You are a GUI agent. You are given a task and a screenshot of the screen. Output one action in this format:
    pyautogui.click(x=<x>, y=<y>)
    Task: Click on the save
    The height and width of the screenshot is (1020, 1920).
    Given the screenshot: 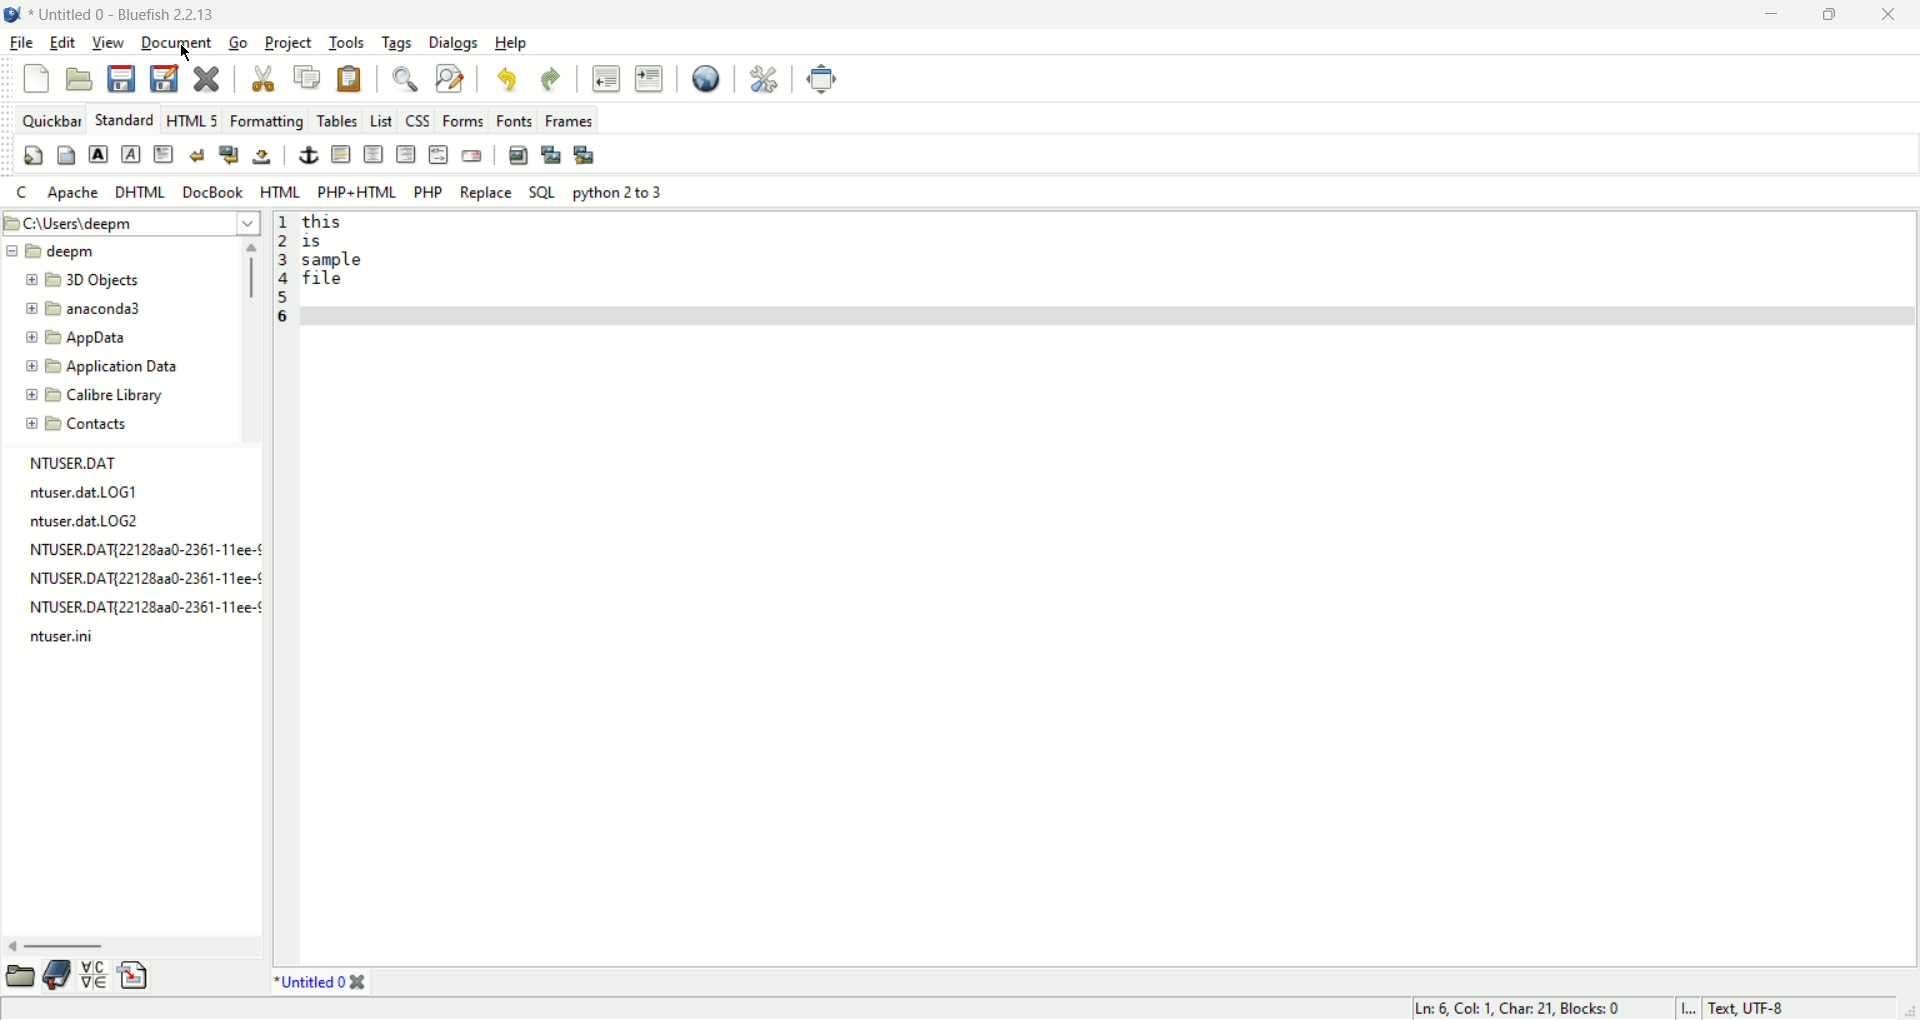 What is the action you would take?
    pyautogui.click(x=118, y=76)
    